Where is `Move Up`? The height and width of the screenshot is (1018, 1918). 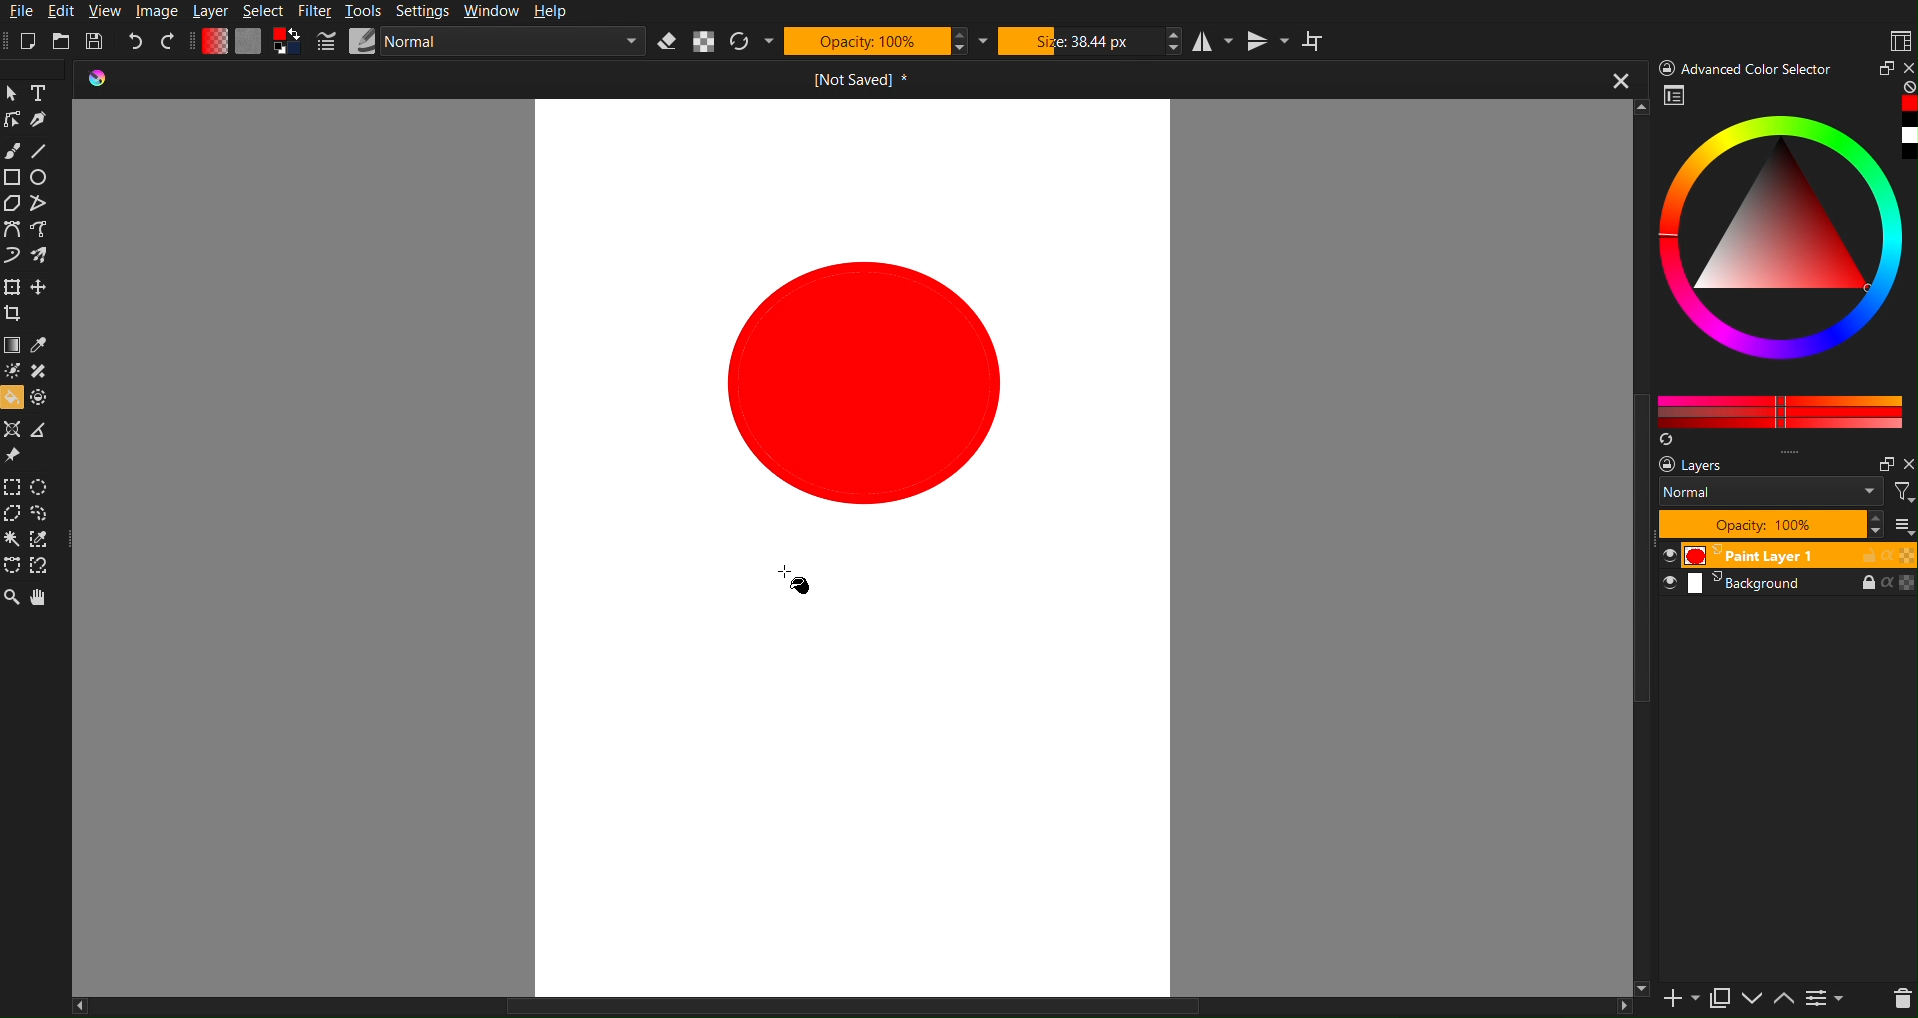
Move Up is located at coordinates (1753, 1003).